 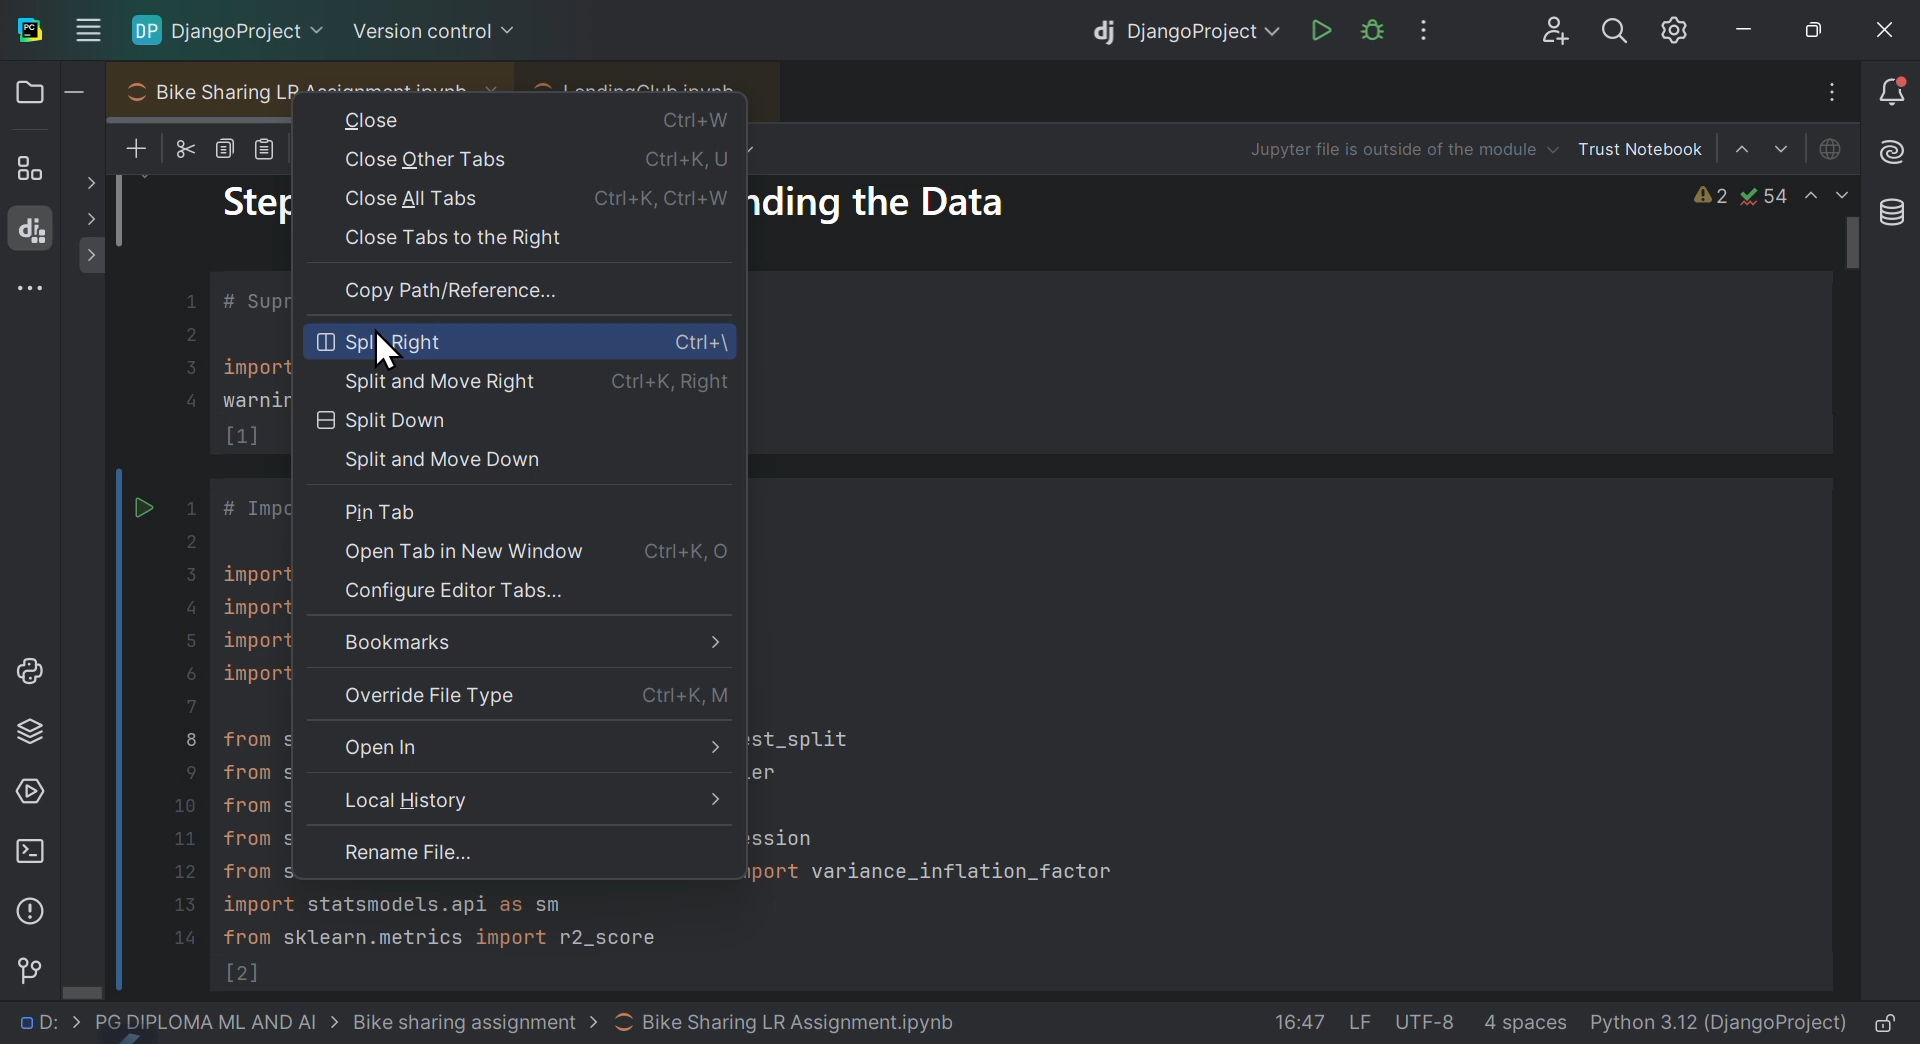 What do you see at coordinates (1740, 151) in the screenshot?
I see `Select sale above` at bounding box center [1740, 151].